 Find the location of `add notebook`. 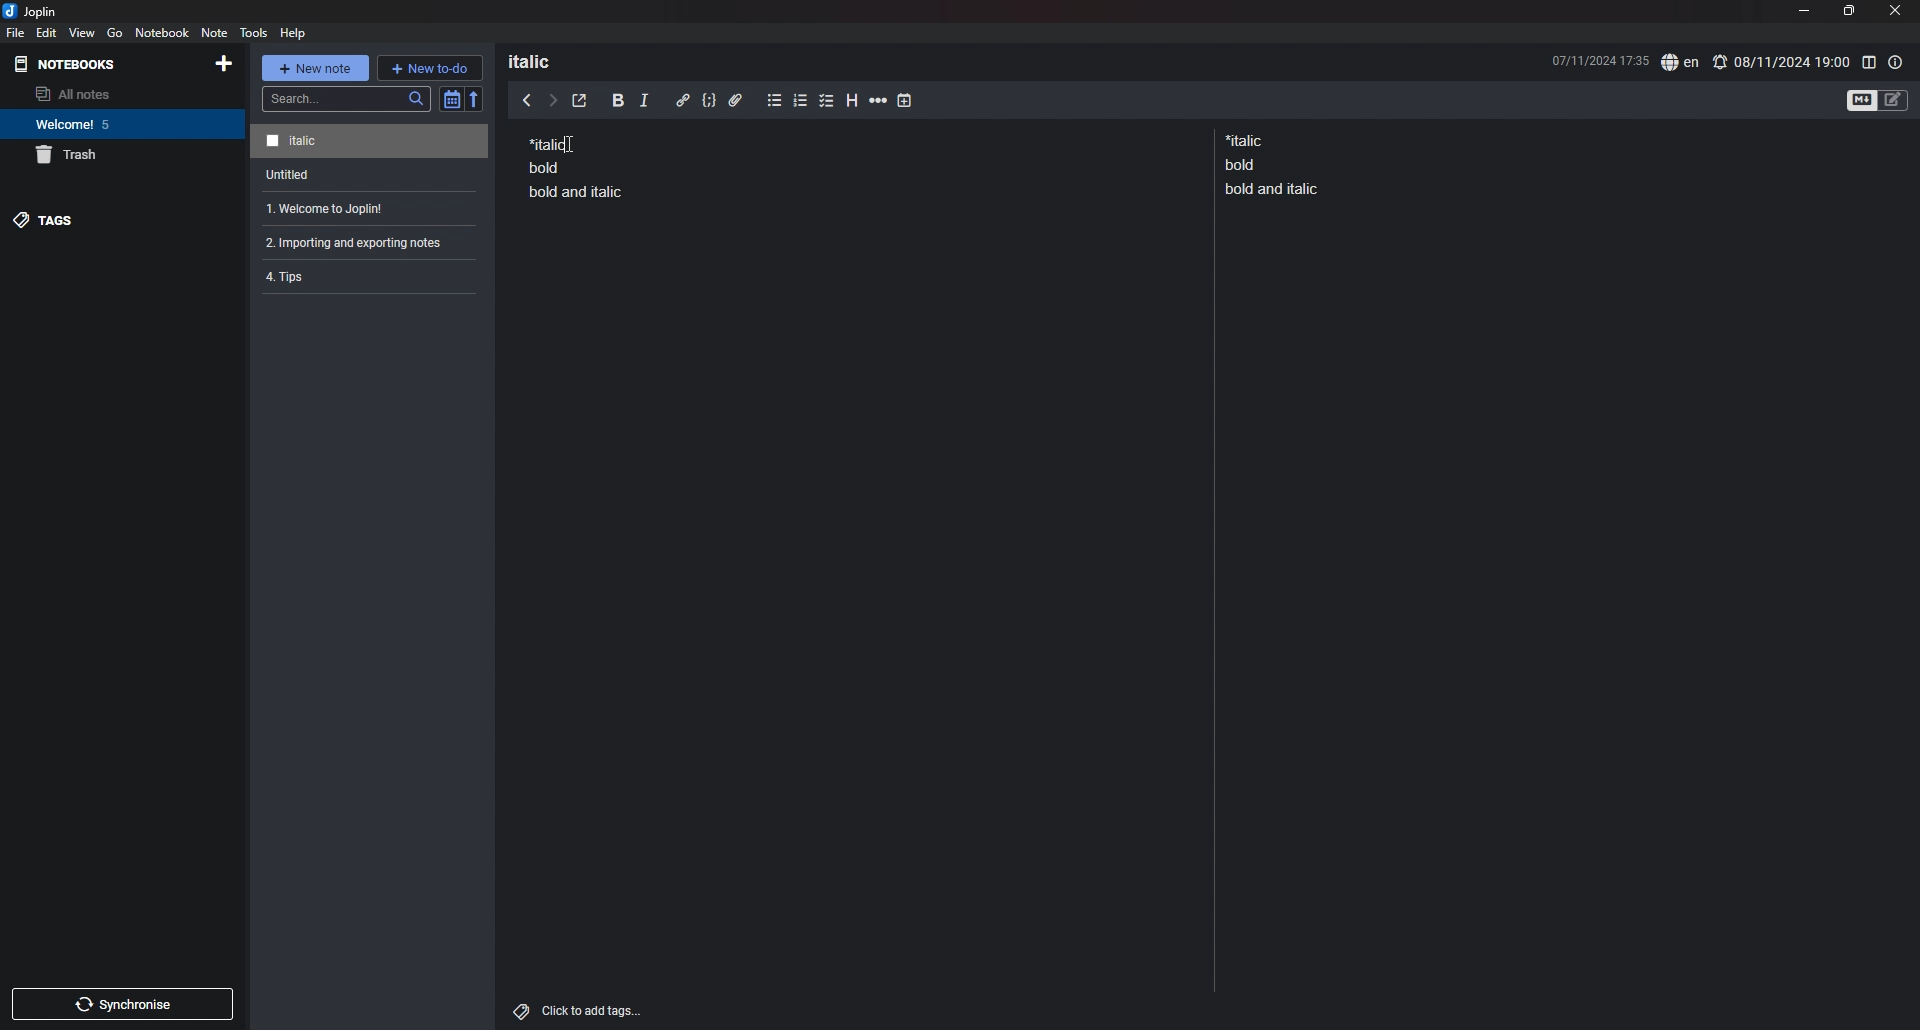

add notebook is located at coordinates (222, 63).